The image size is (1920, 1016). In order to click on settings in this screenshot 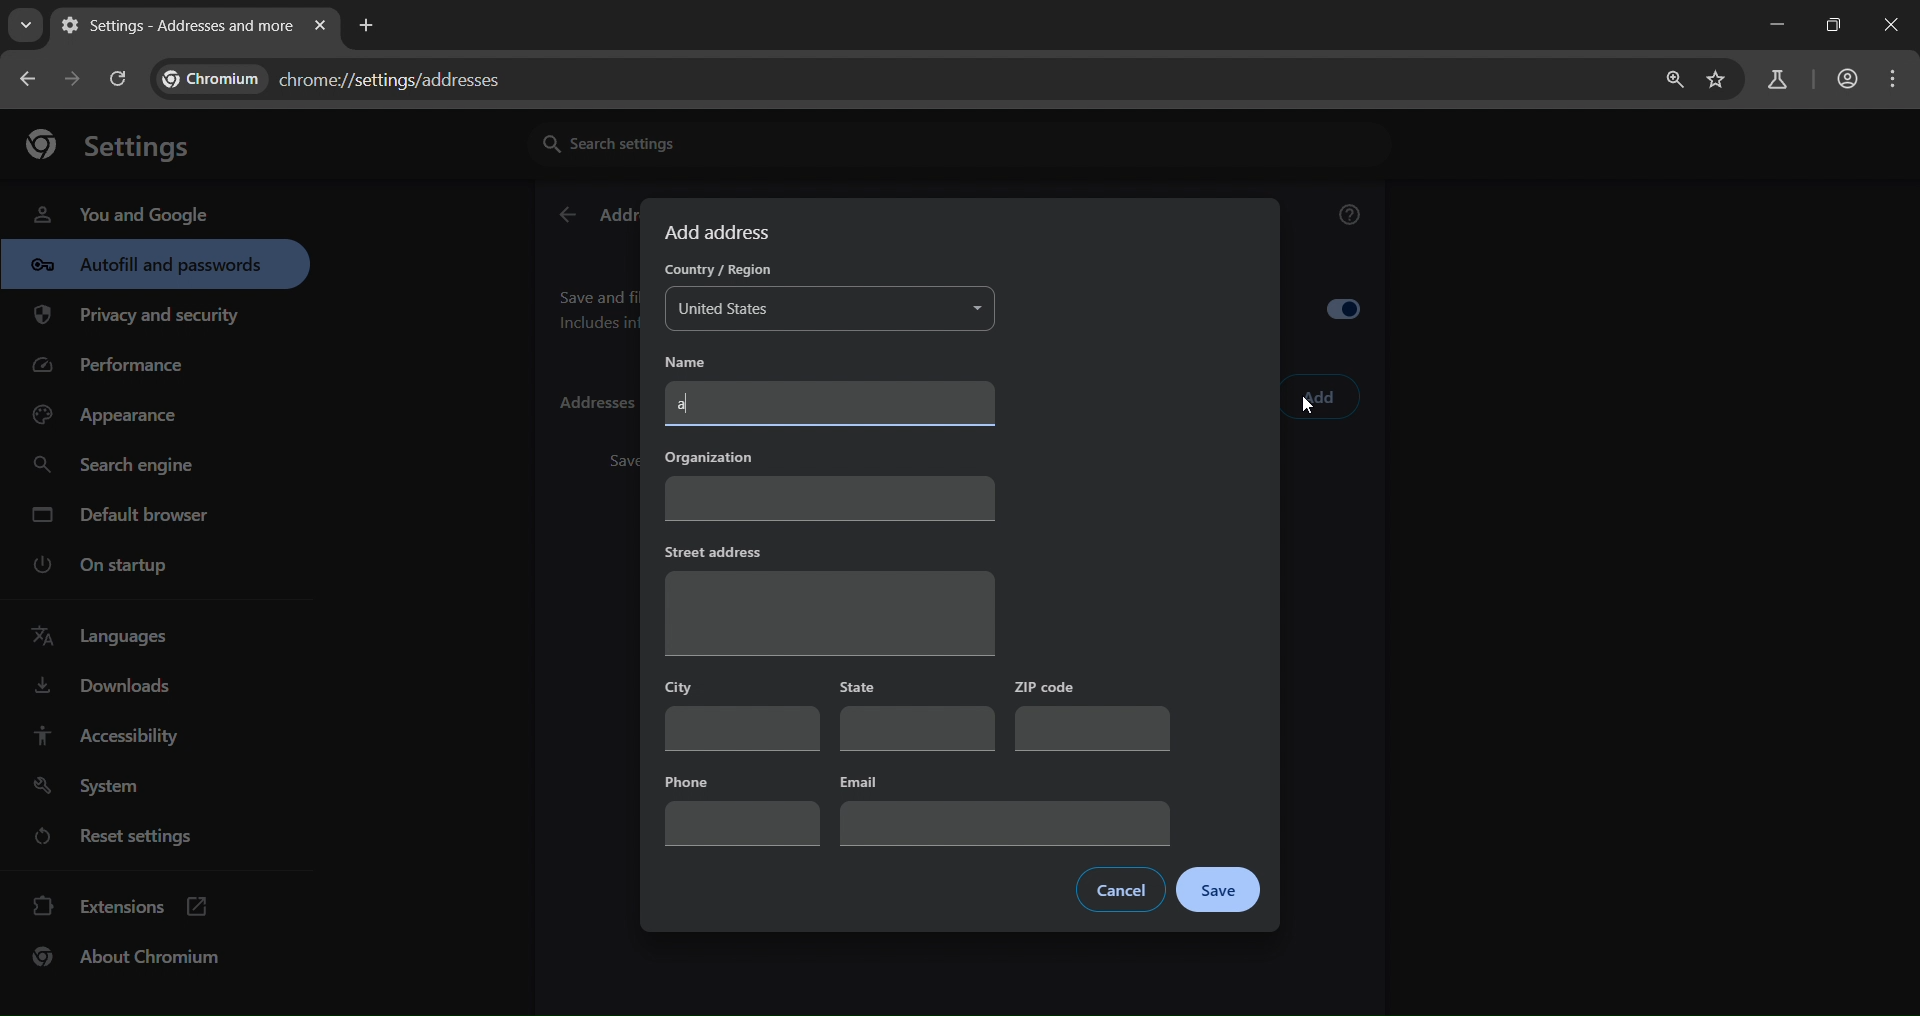, I will do `click(119, 143)`.